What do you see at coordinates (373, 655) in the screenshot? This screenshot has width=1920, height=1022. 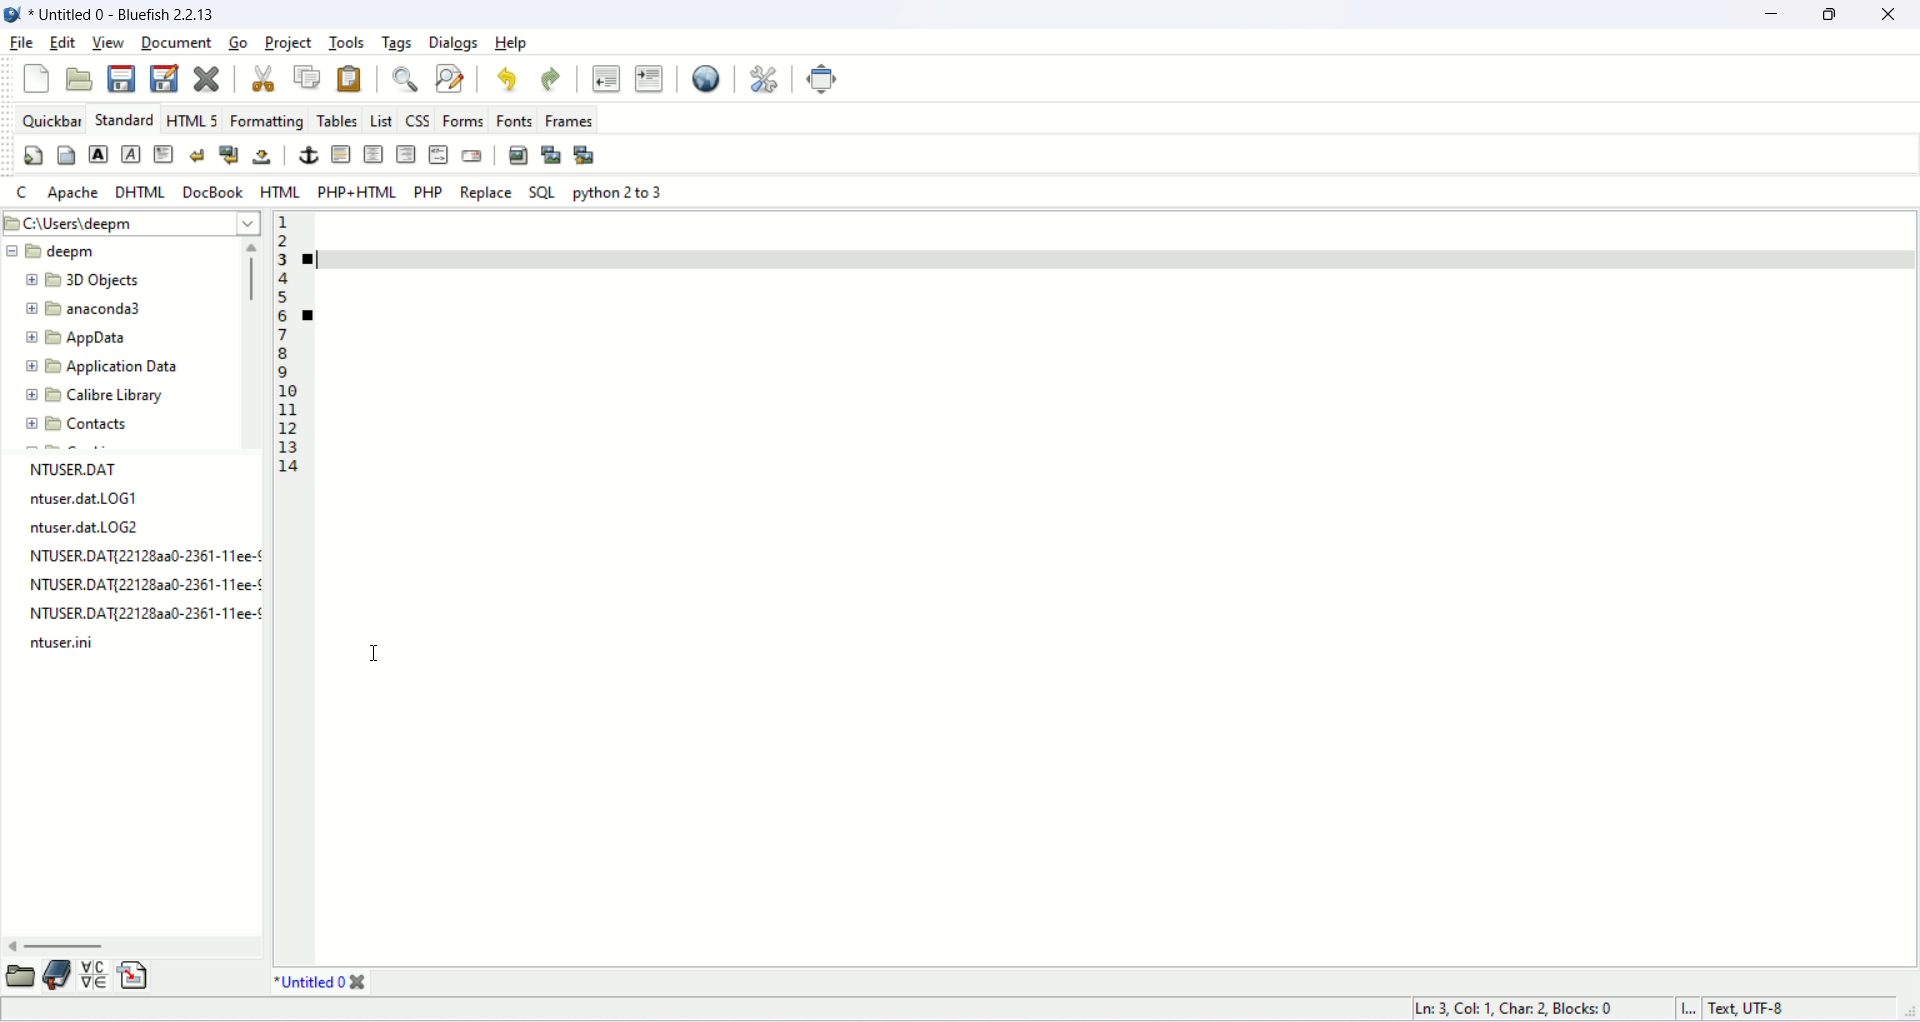 I see `cursor` at bounding box center [373, 655].